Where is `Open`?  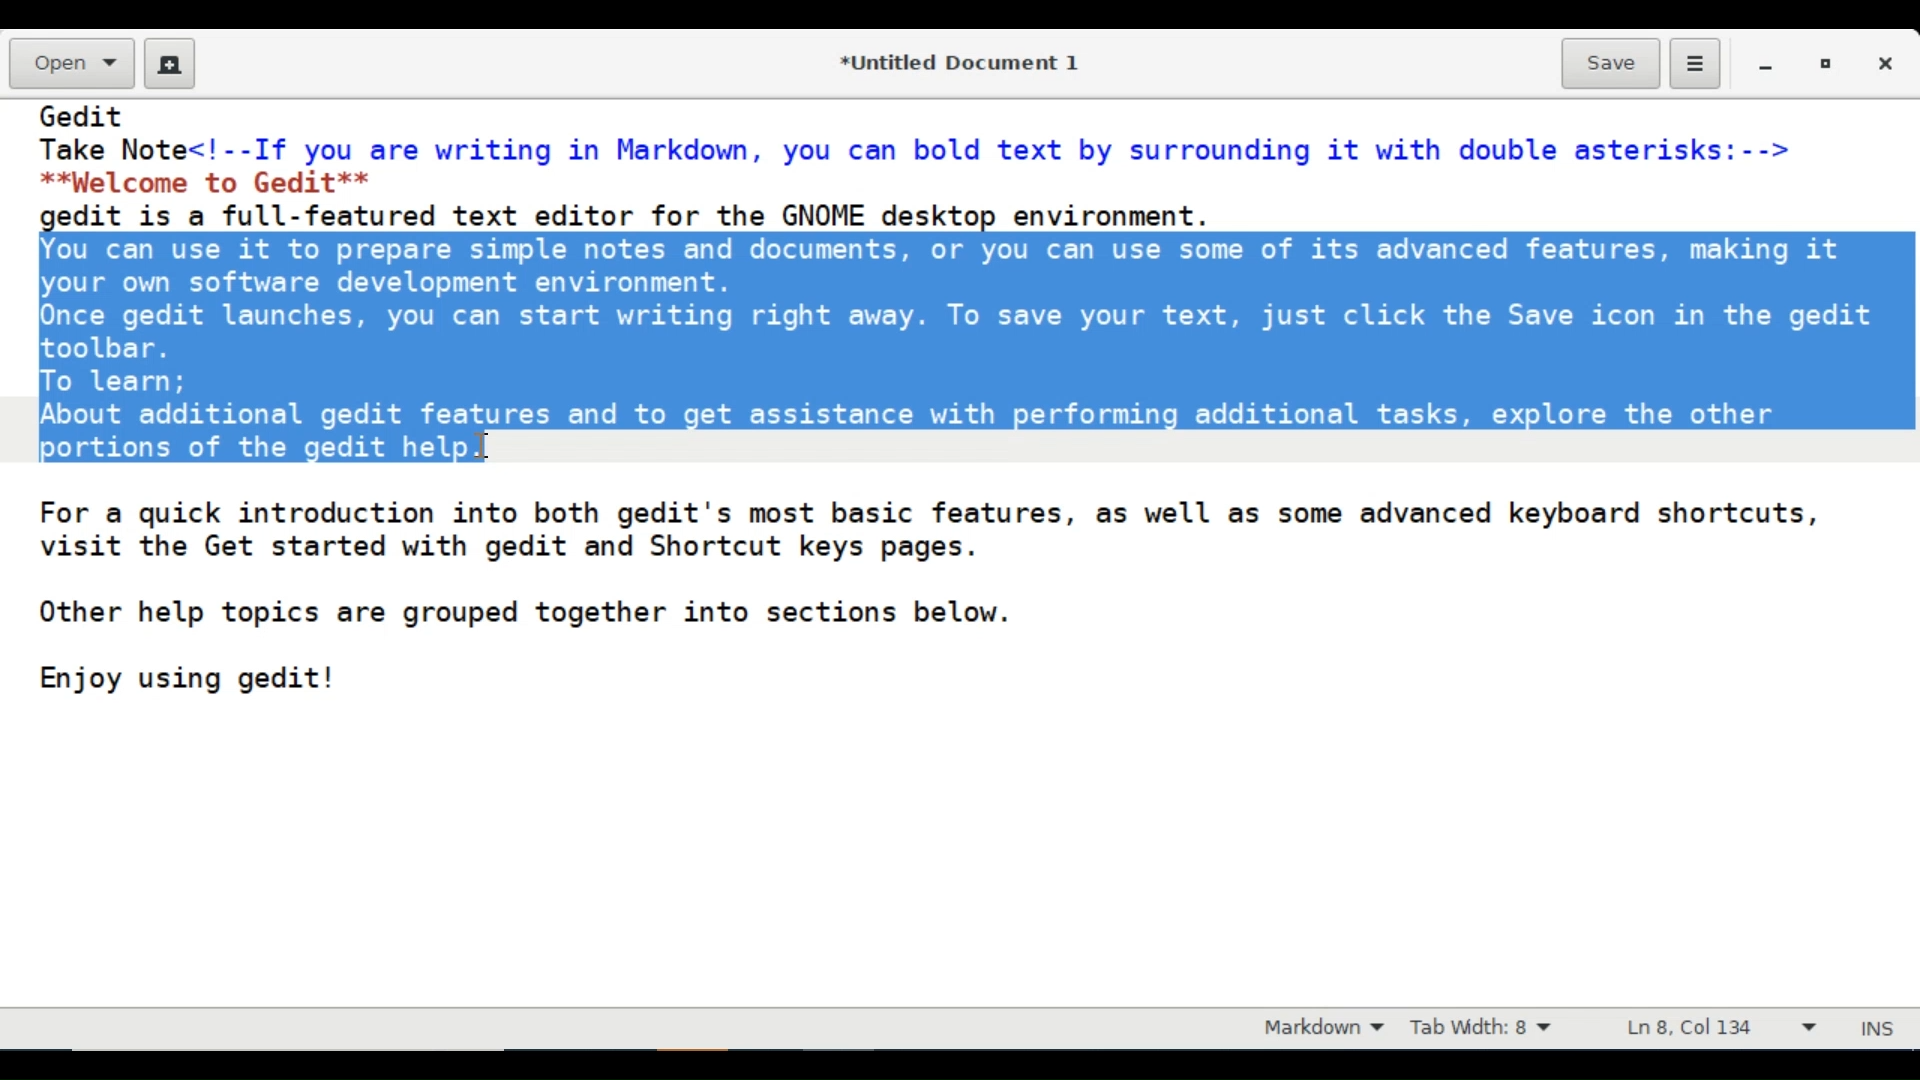 Open is located at coordinates (69, 65).